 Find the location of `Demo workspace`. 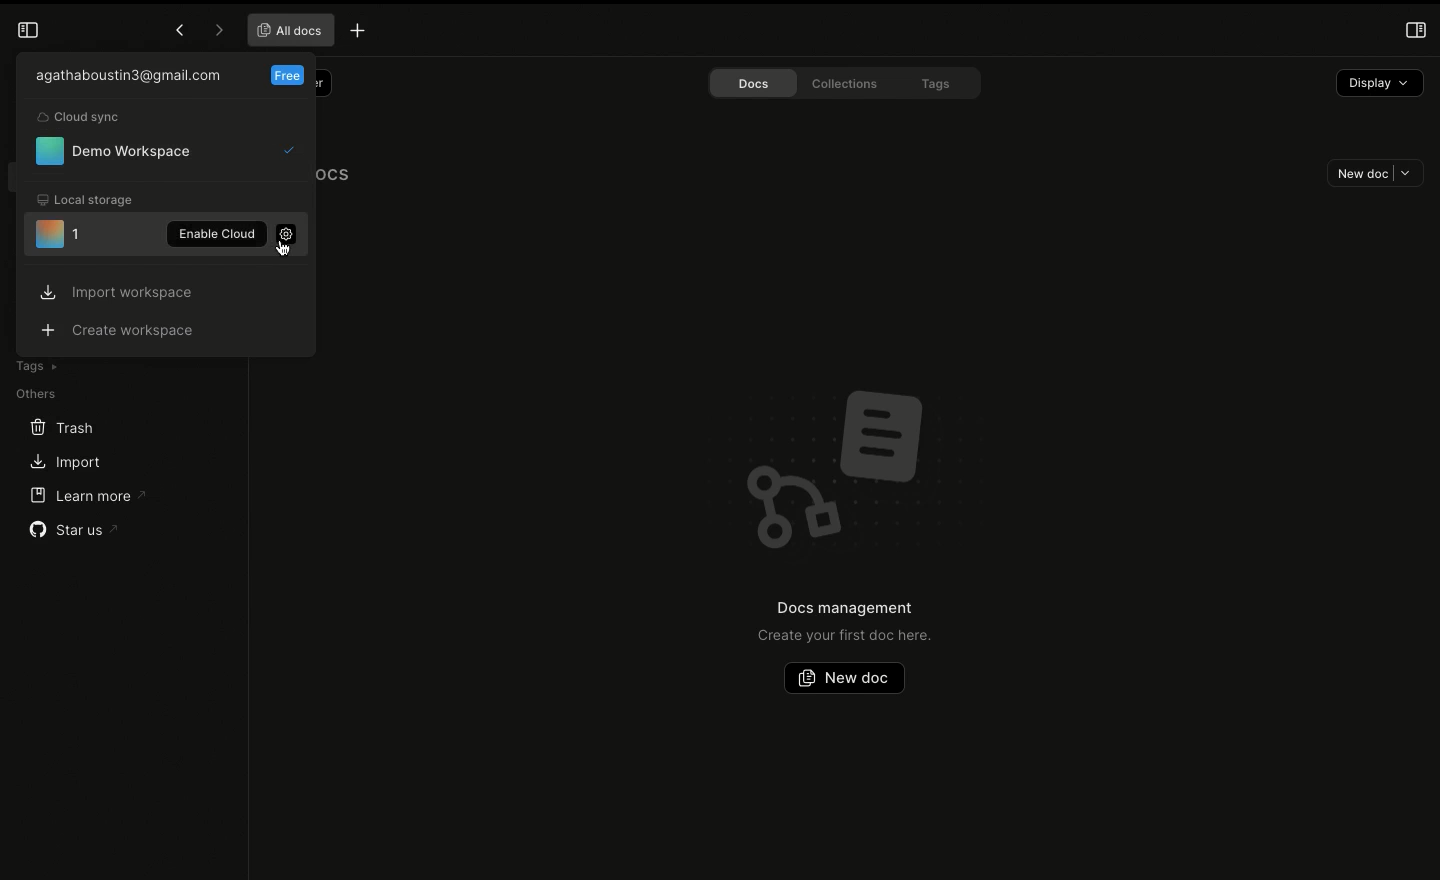

Demo workspace is located at coordinates (170, 154).